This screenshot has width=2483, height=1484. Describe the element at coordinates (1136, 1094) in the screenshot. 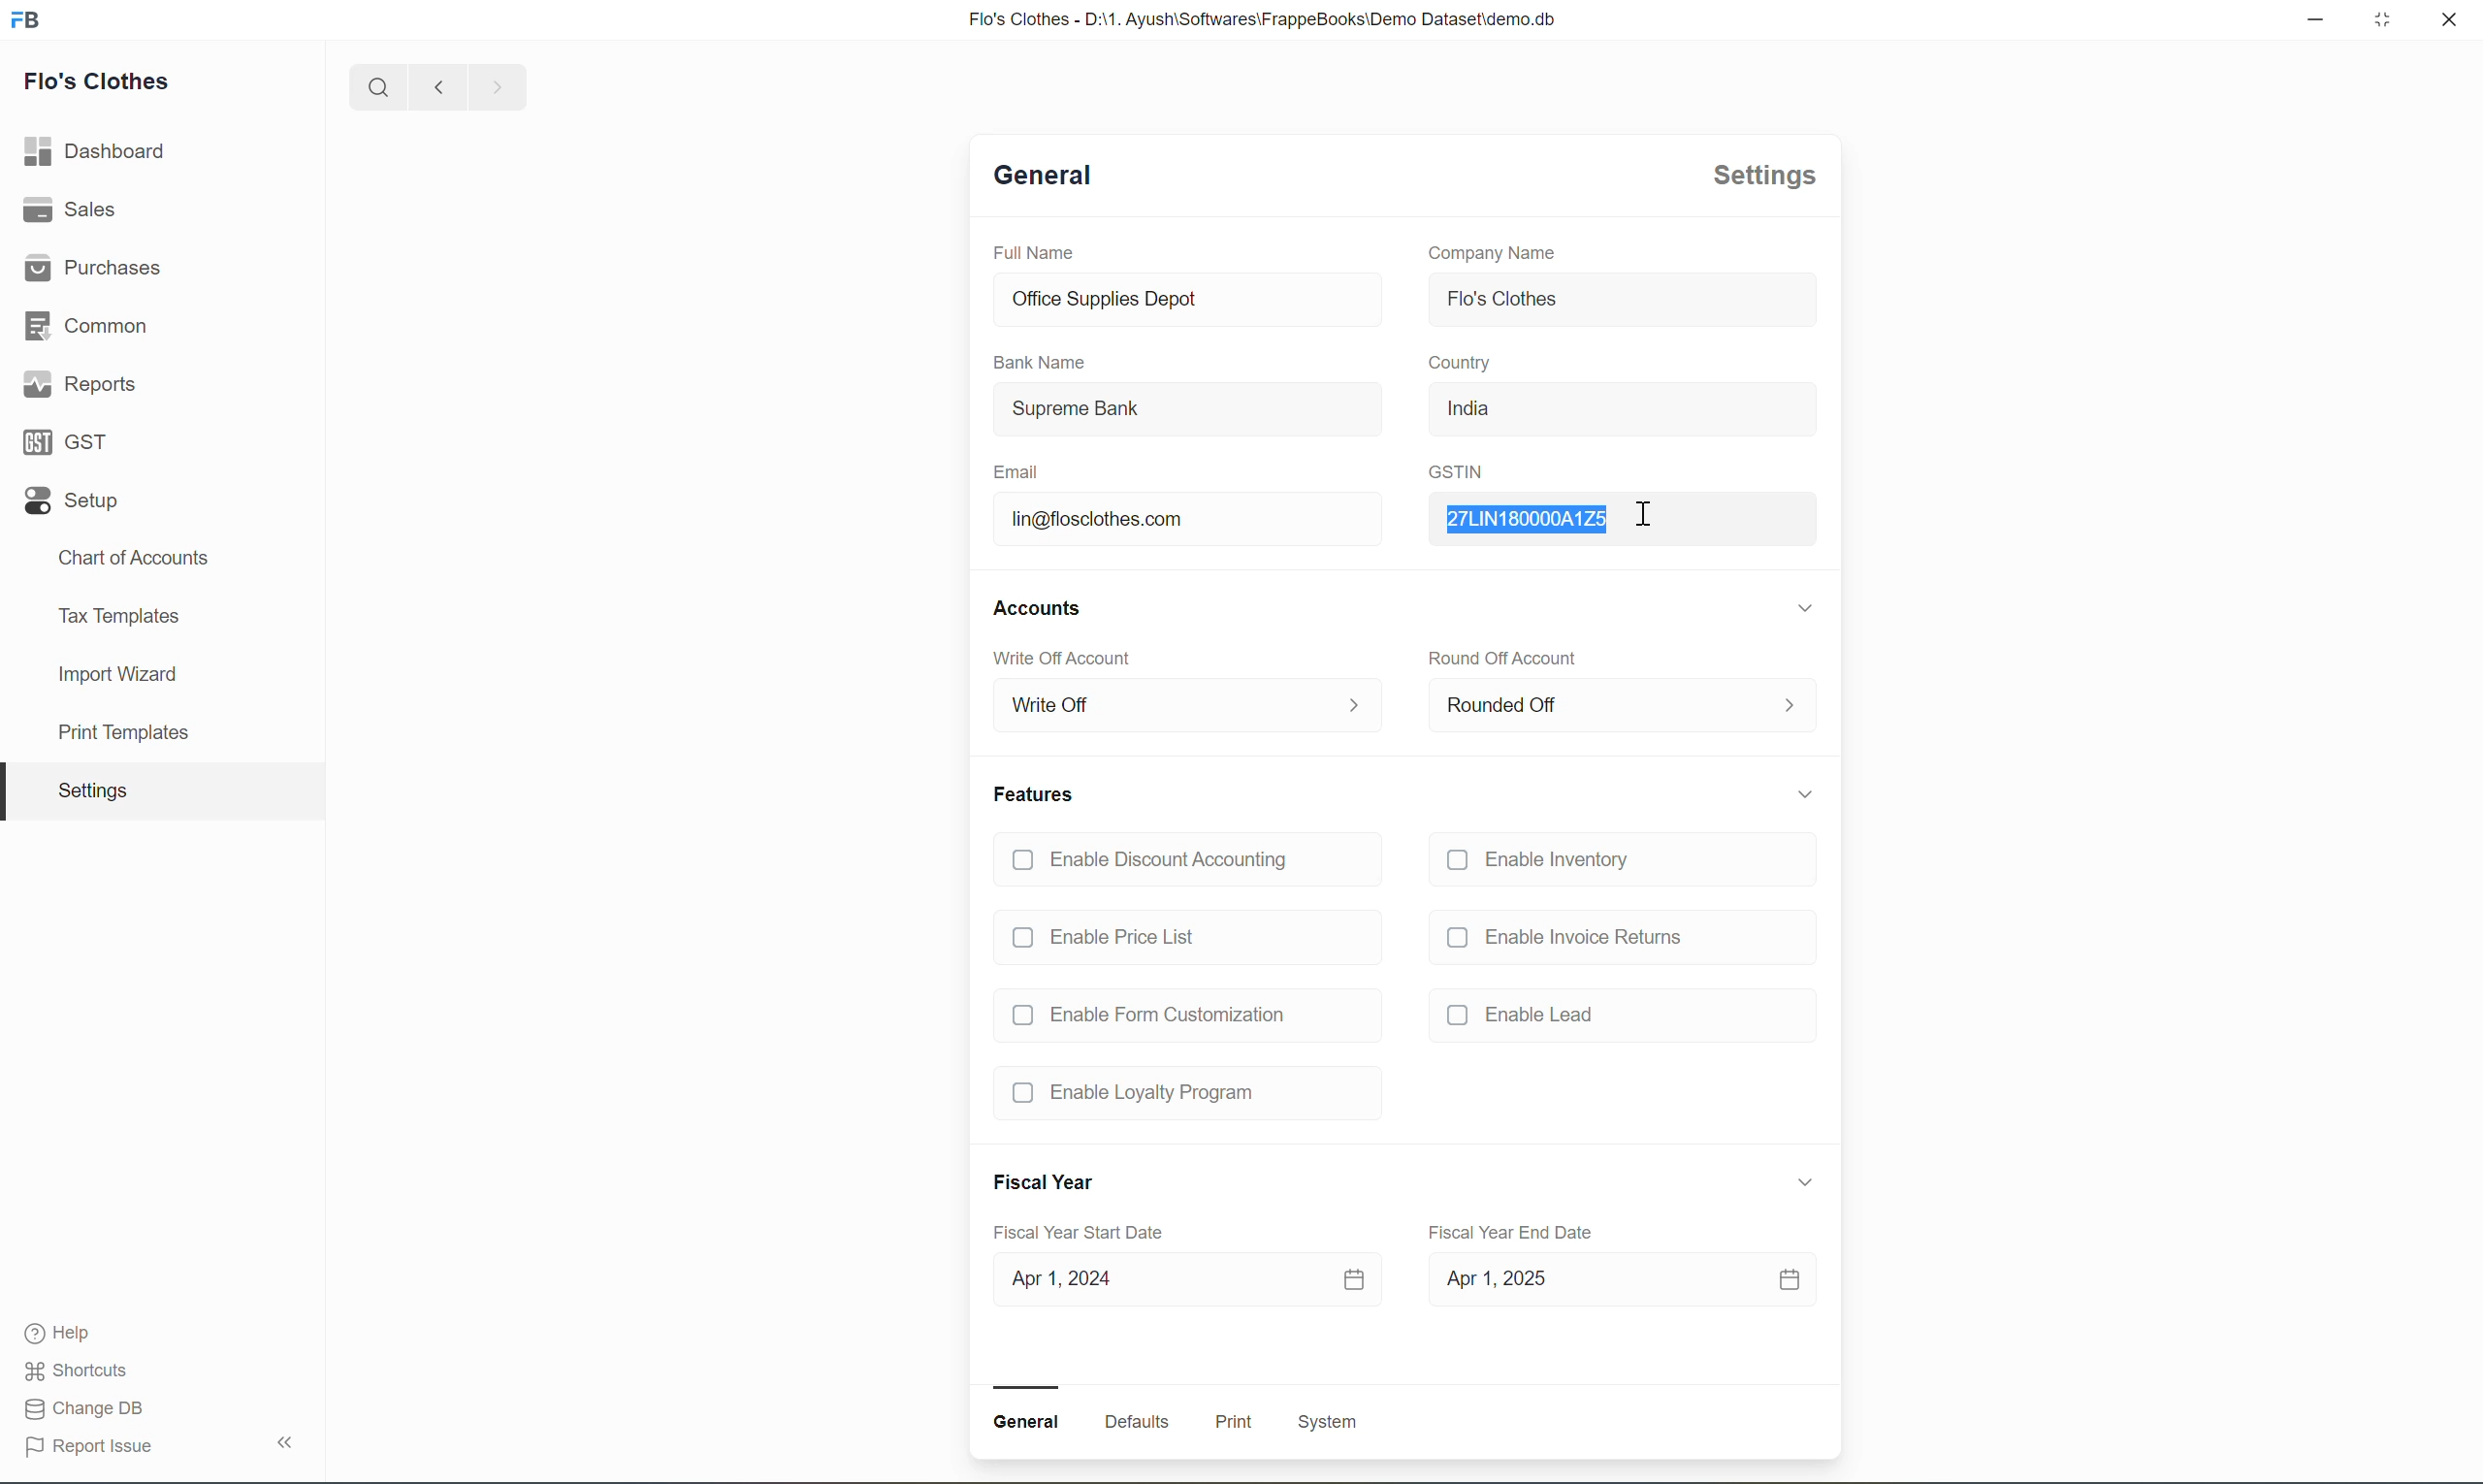

I see `Enable Loyalty Program` at that location.